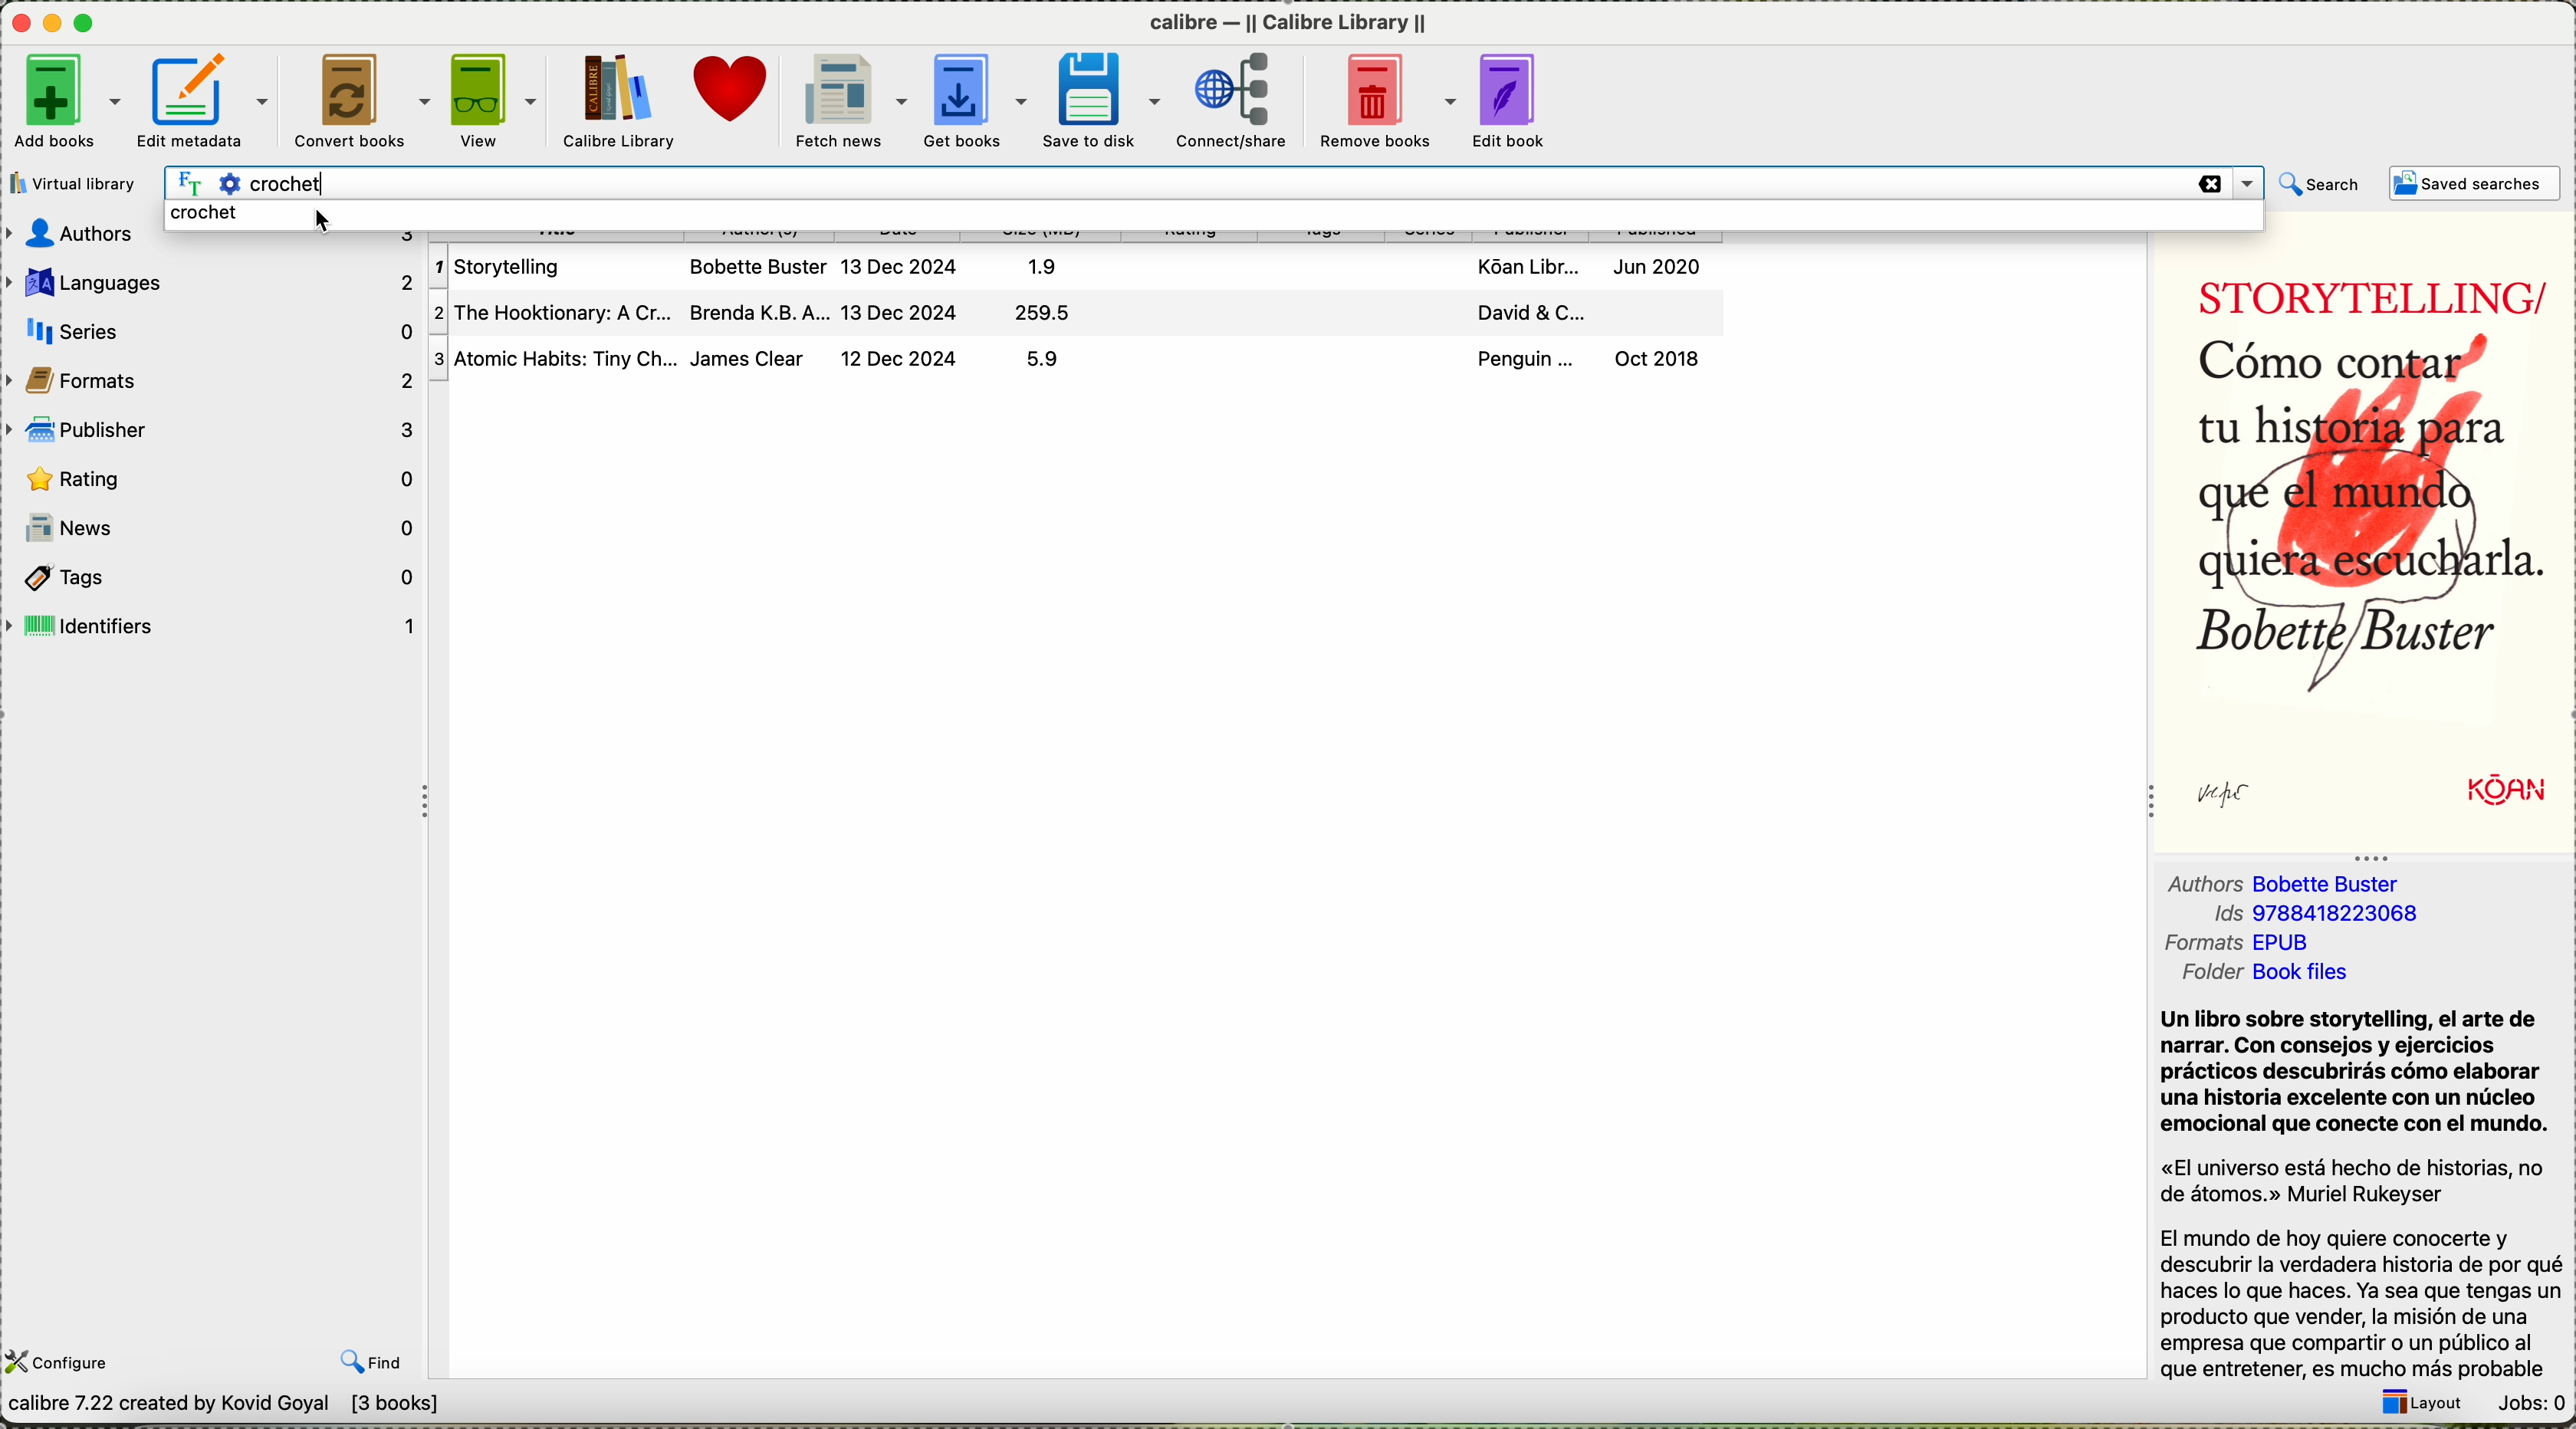 This screenshot has width=2576, height=1429. What do you see at coordinates (2146, 808) in the screenshot?
I see `collapse` at bounding box center [2146, 808].